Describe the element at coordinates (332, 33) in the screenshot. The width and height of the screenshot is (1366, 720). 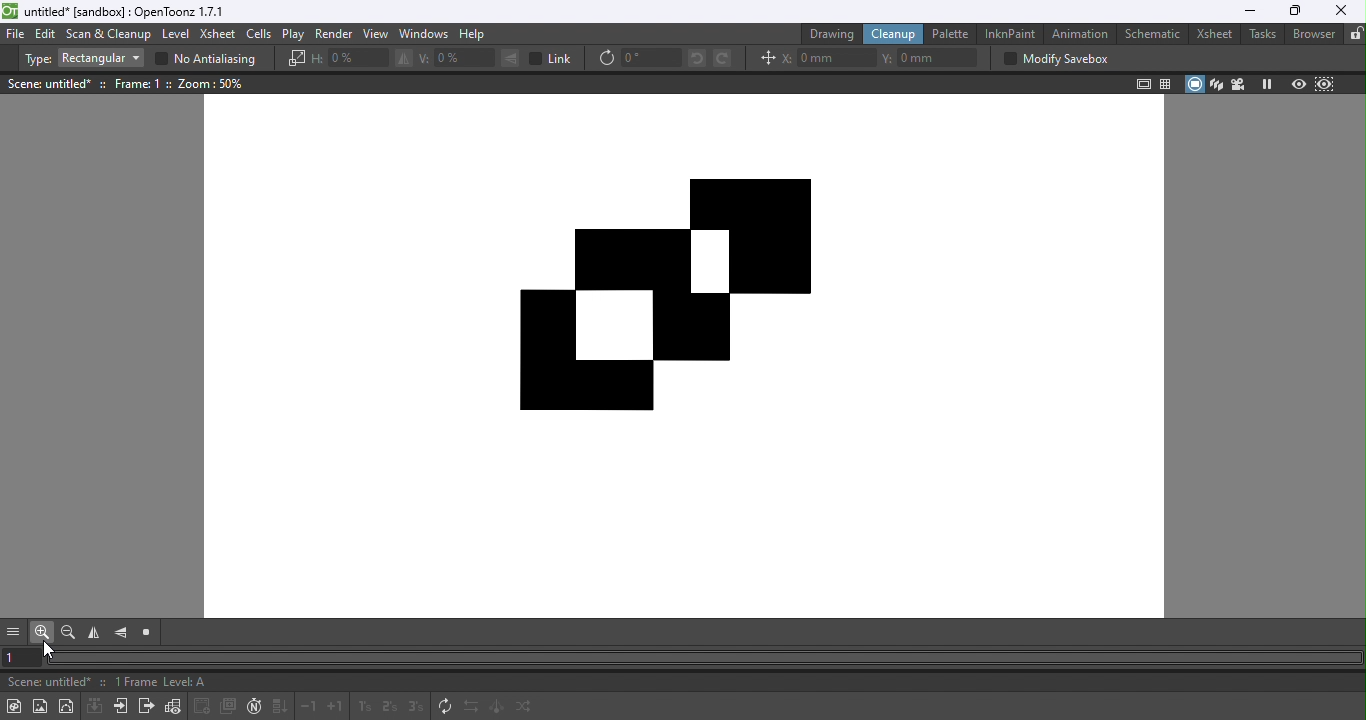
I see `Render` at that location.